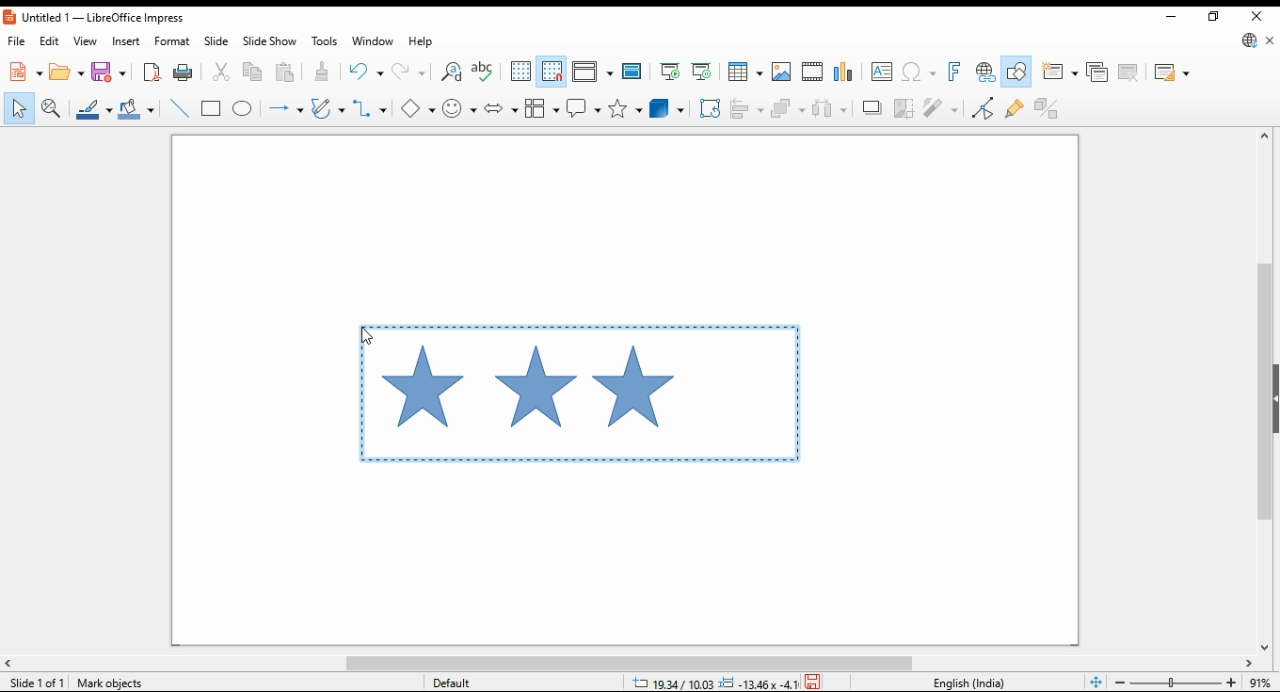  I want to click on insert image, so click(781, 70).